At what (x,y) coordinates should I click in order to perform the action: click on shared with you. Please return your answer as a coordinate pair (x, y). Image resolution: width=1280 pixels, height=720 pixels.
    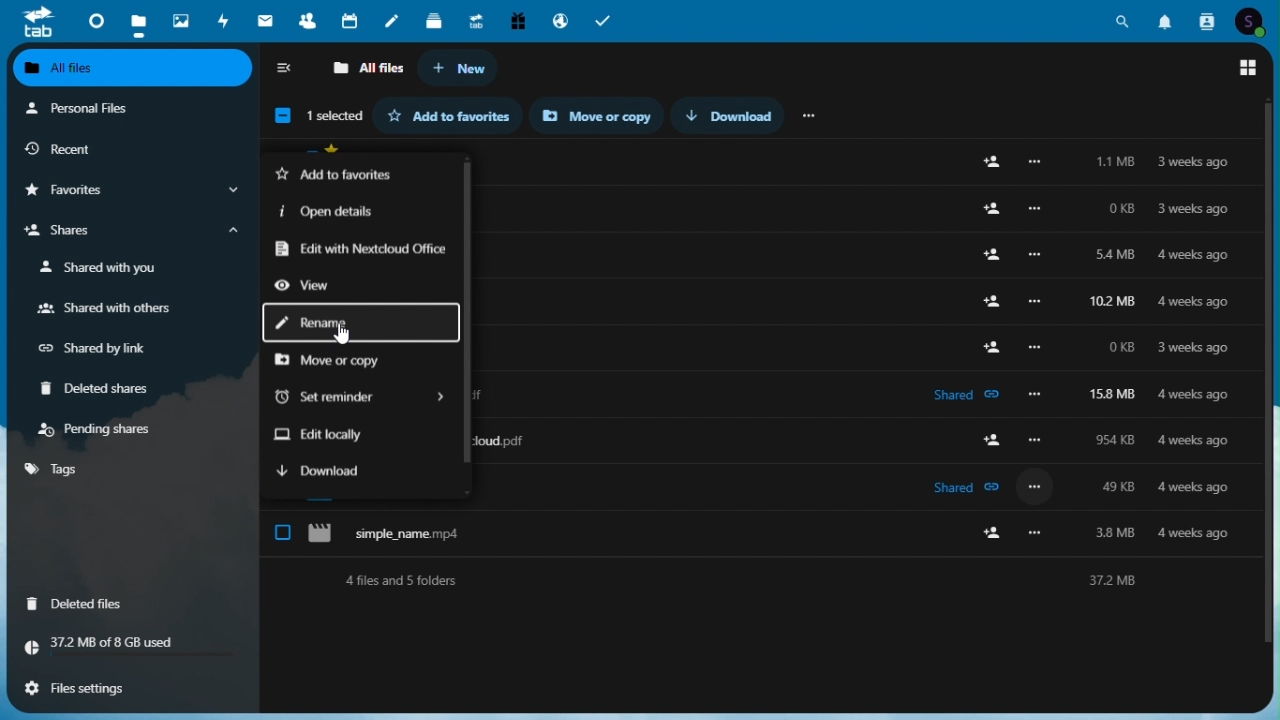
    Looking at the image, I should click on (103, 268).